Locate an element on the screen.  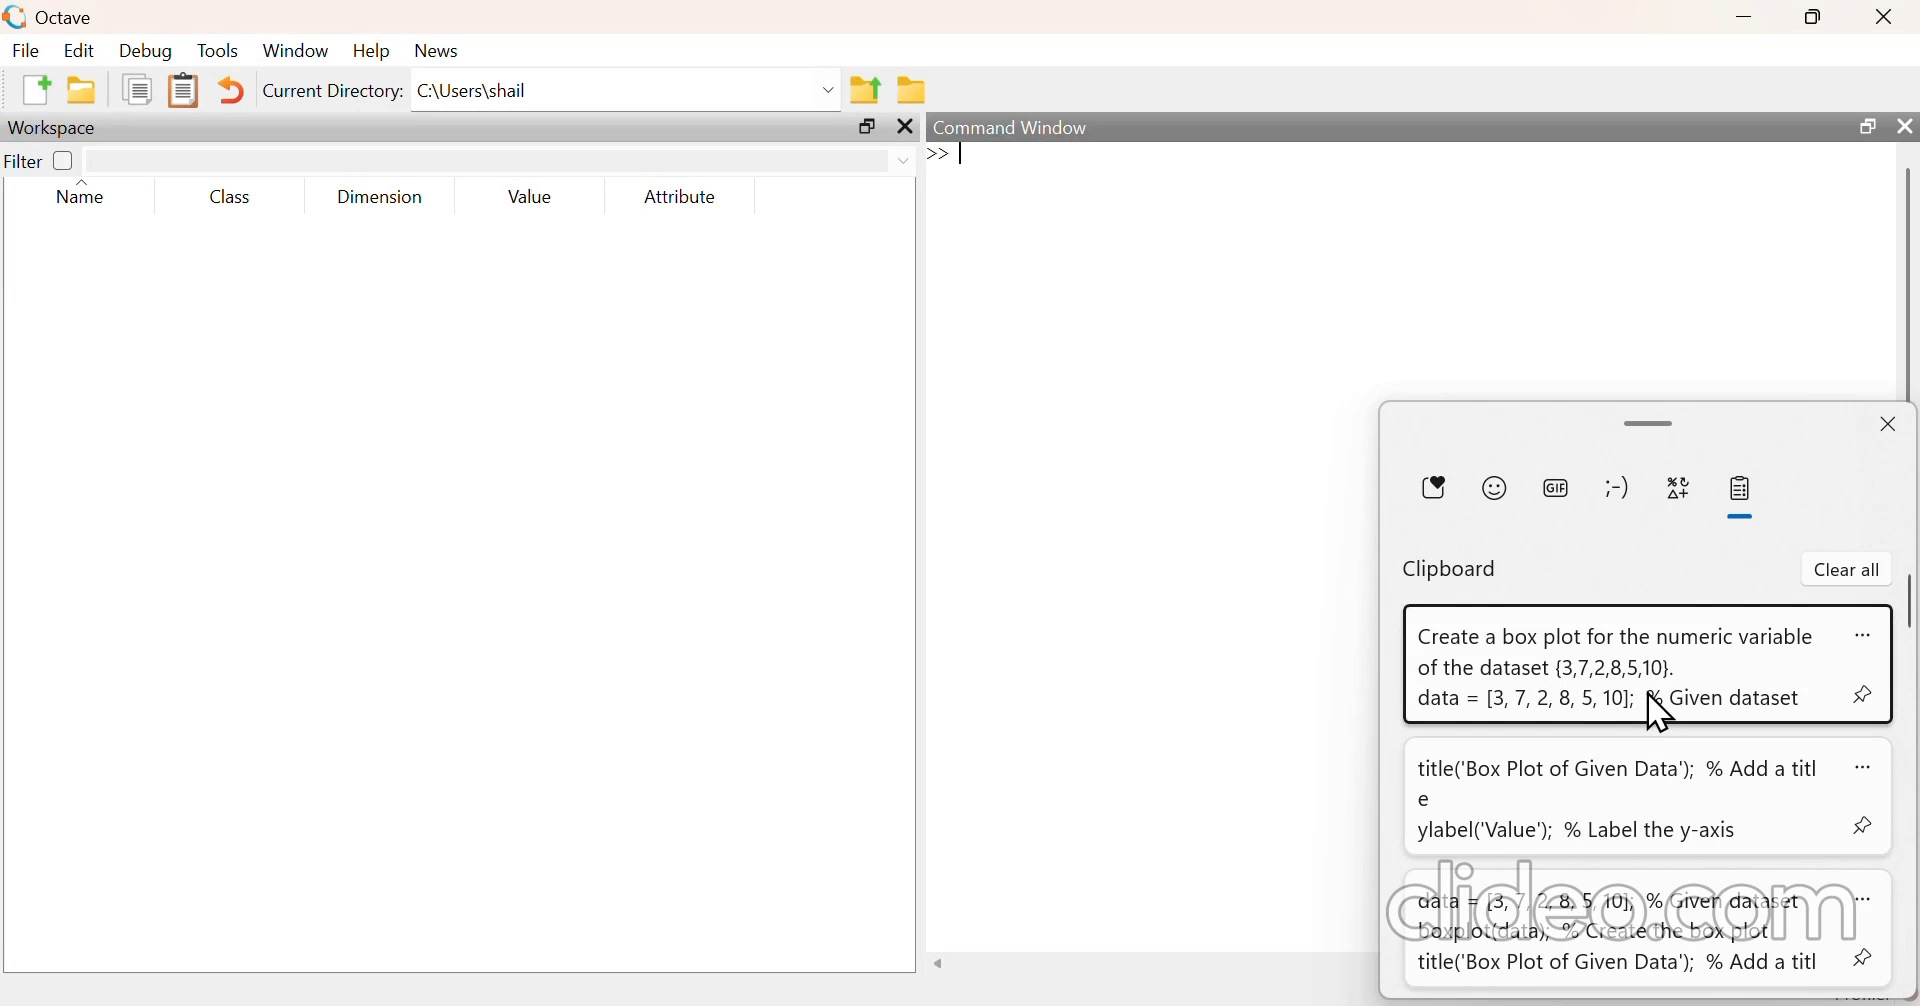
file is located at coordinates (24, 50).